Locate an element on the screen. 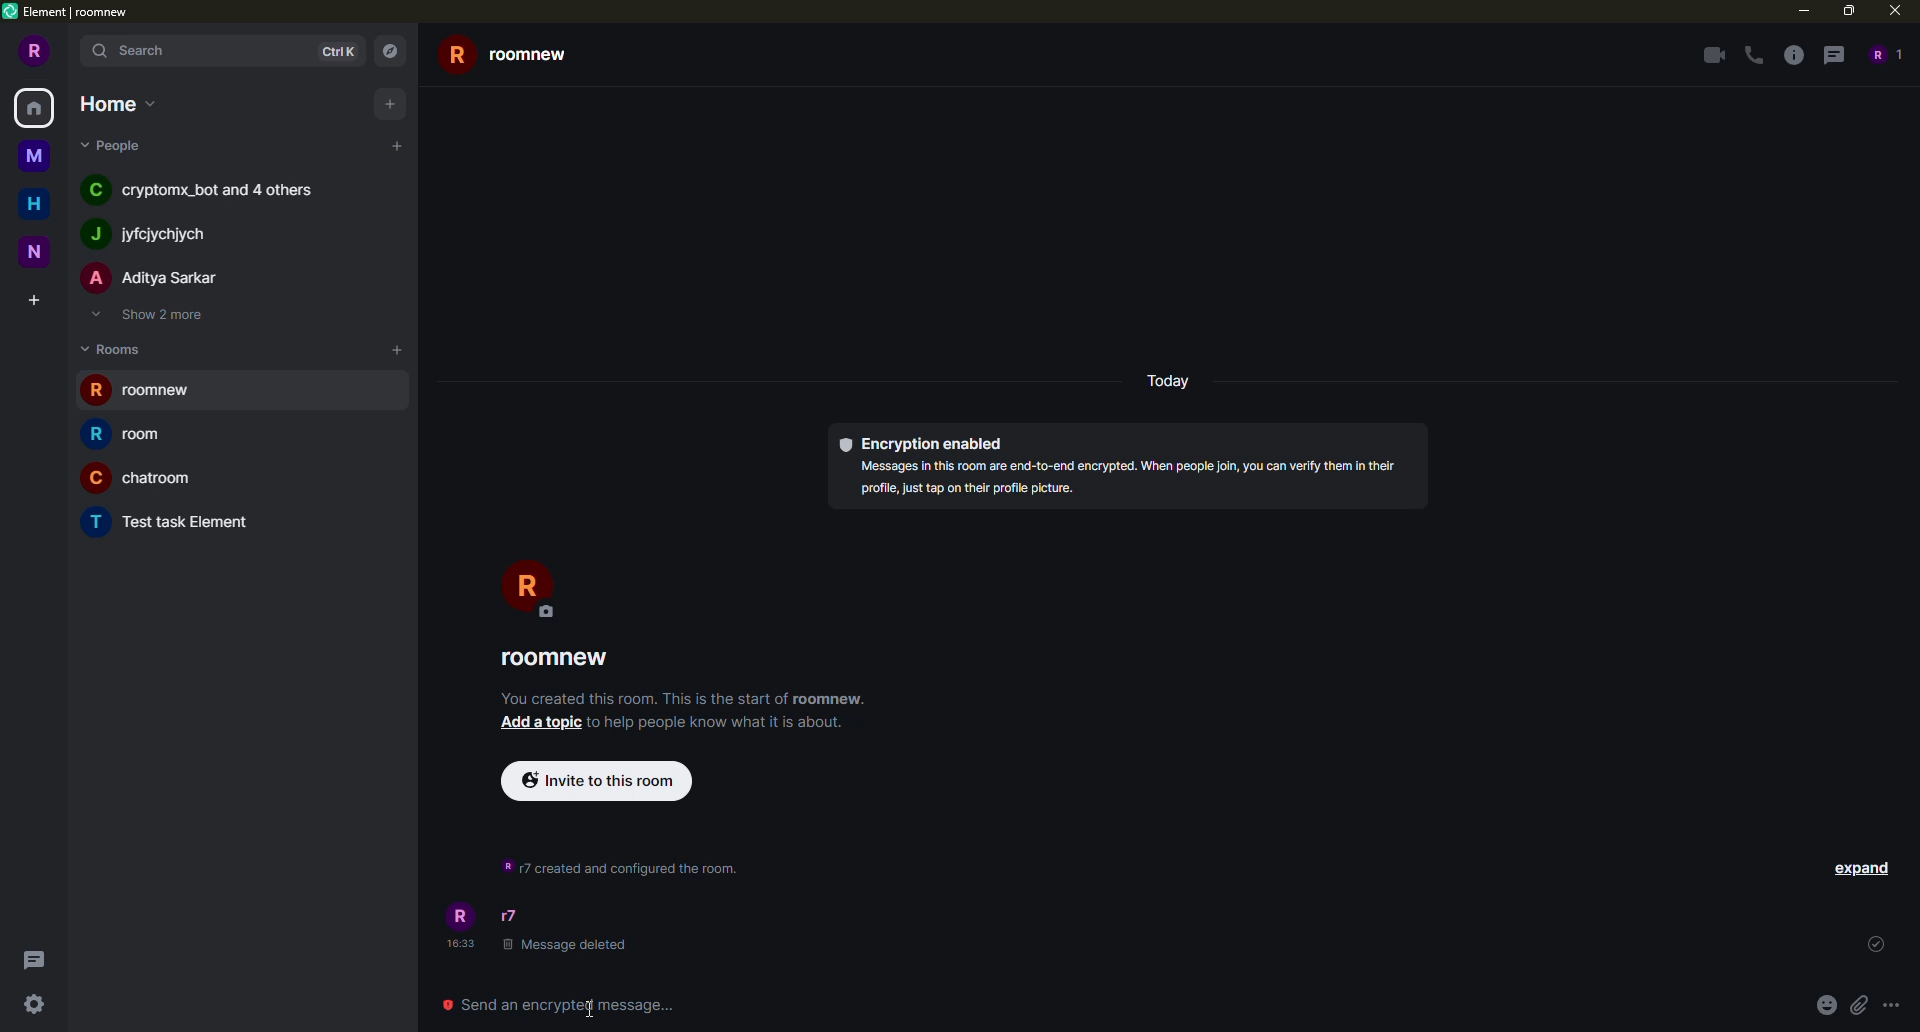  space is located at coordinates (35, 156).